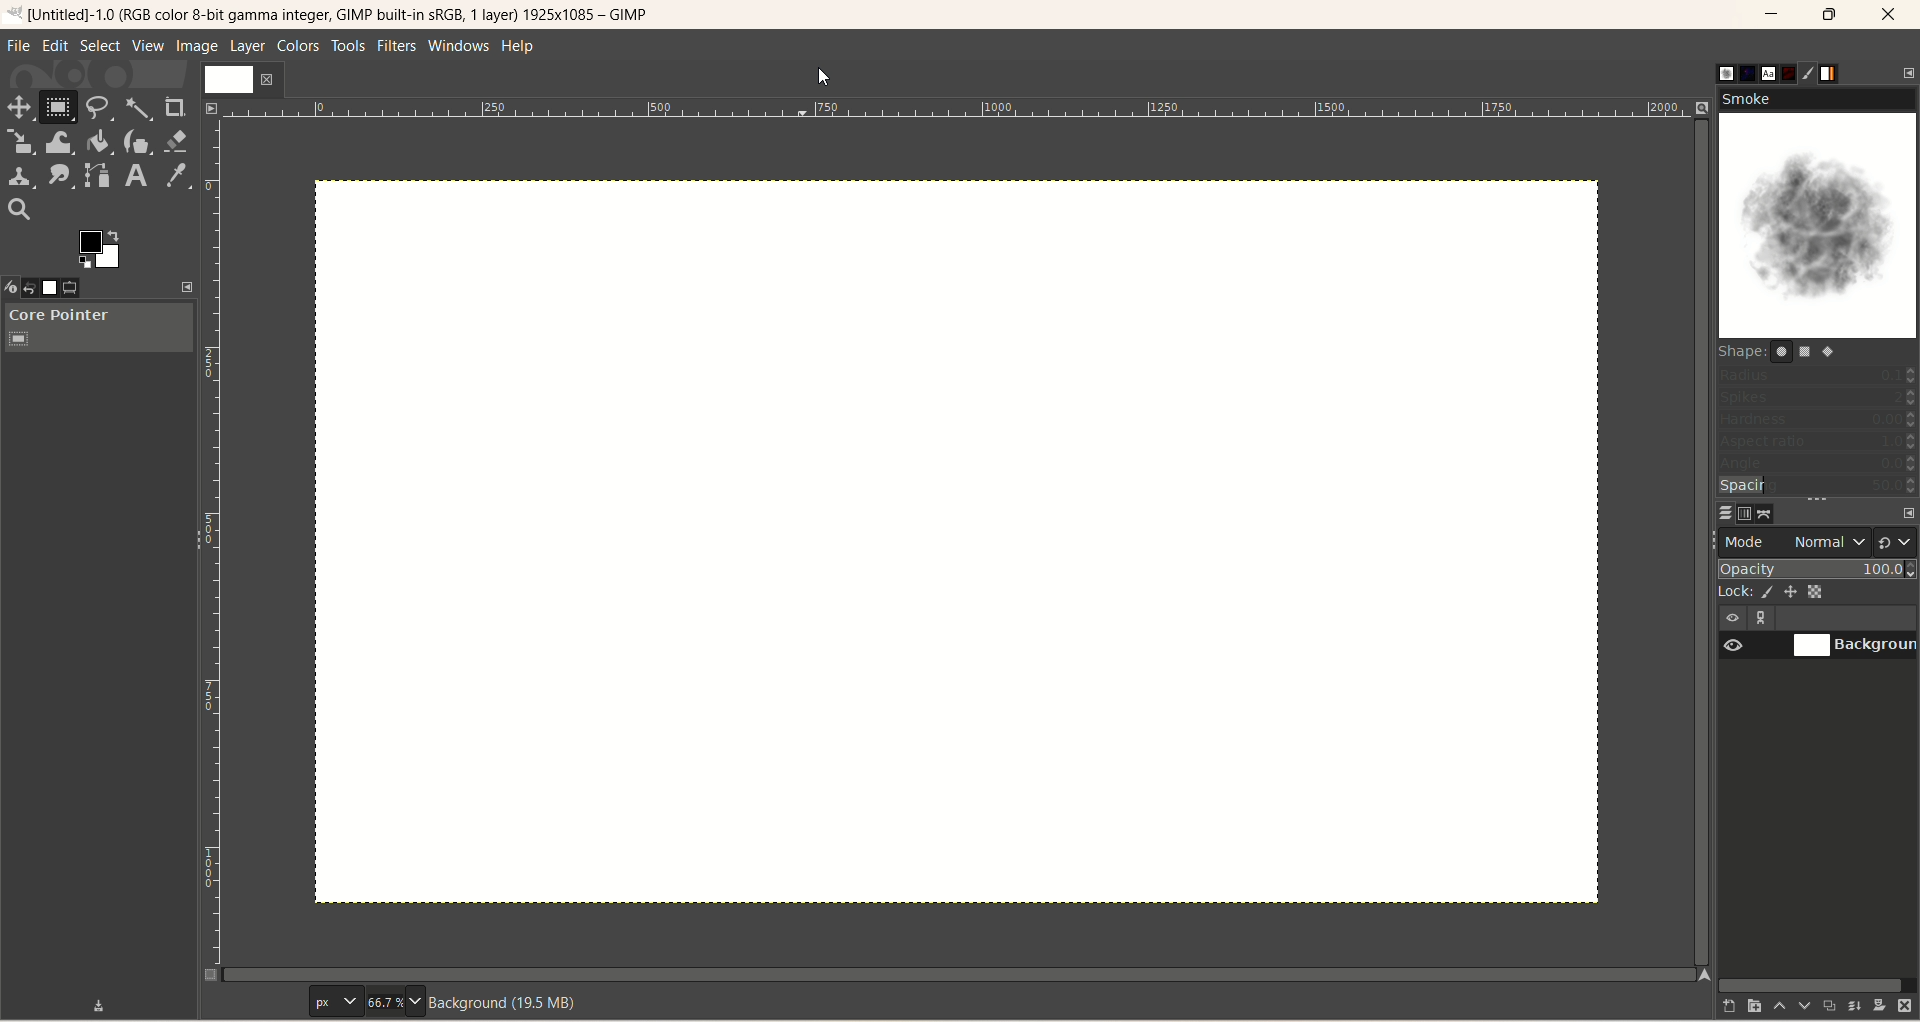  I want to click on hardness, so click(1817, 422).